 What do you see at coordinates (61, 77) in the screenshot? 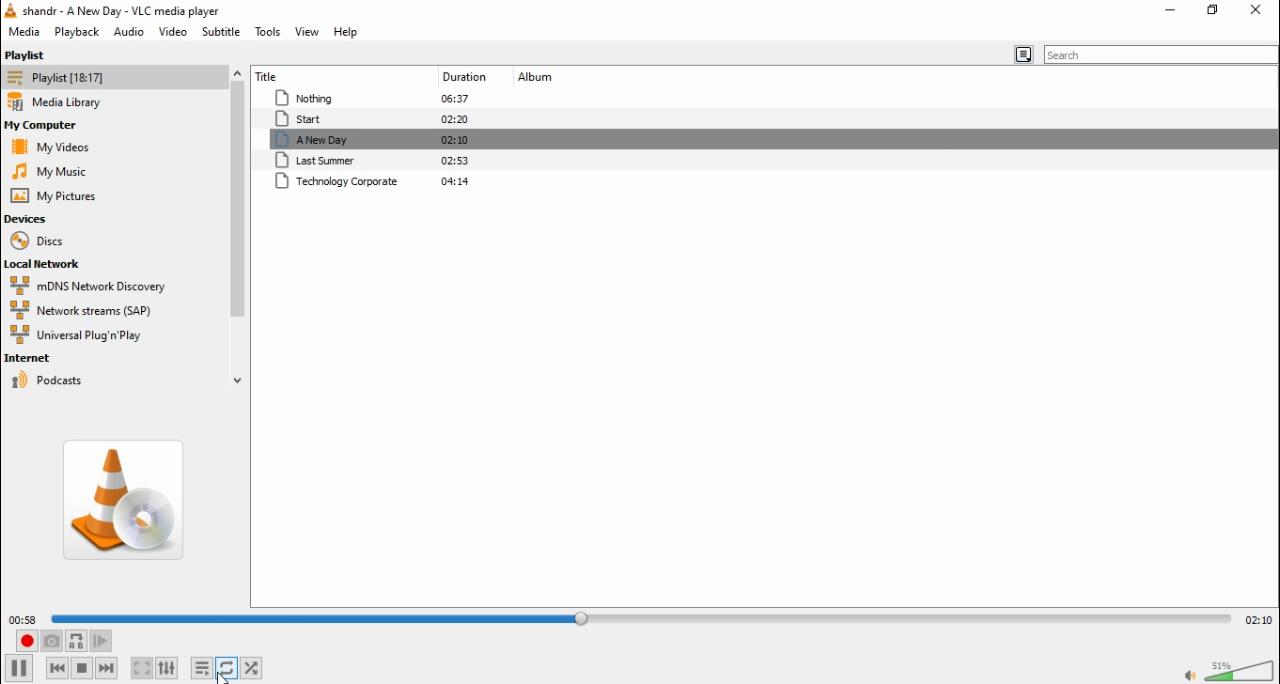
I see `playlist` at bounding box center [61, 77].